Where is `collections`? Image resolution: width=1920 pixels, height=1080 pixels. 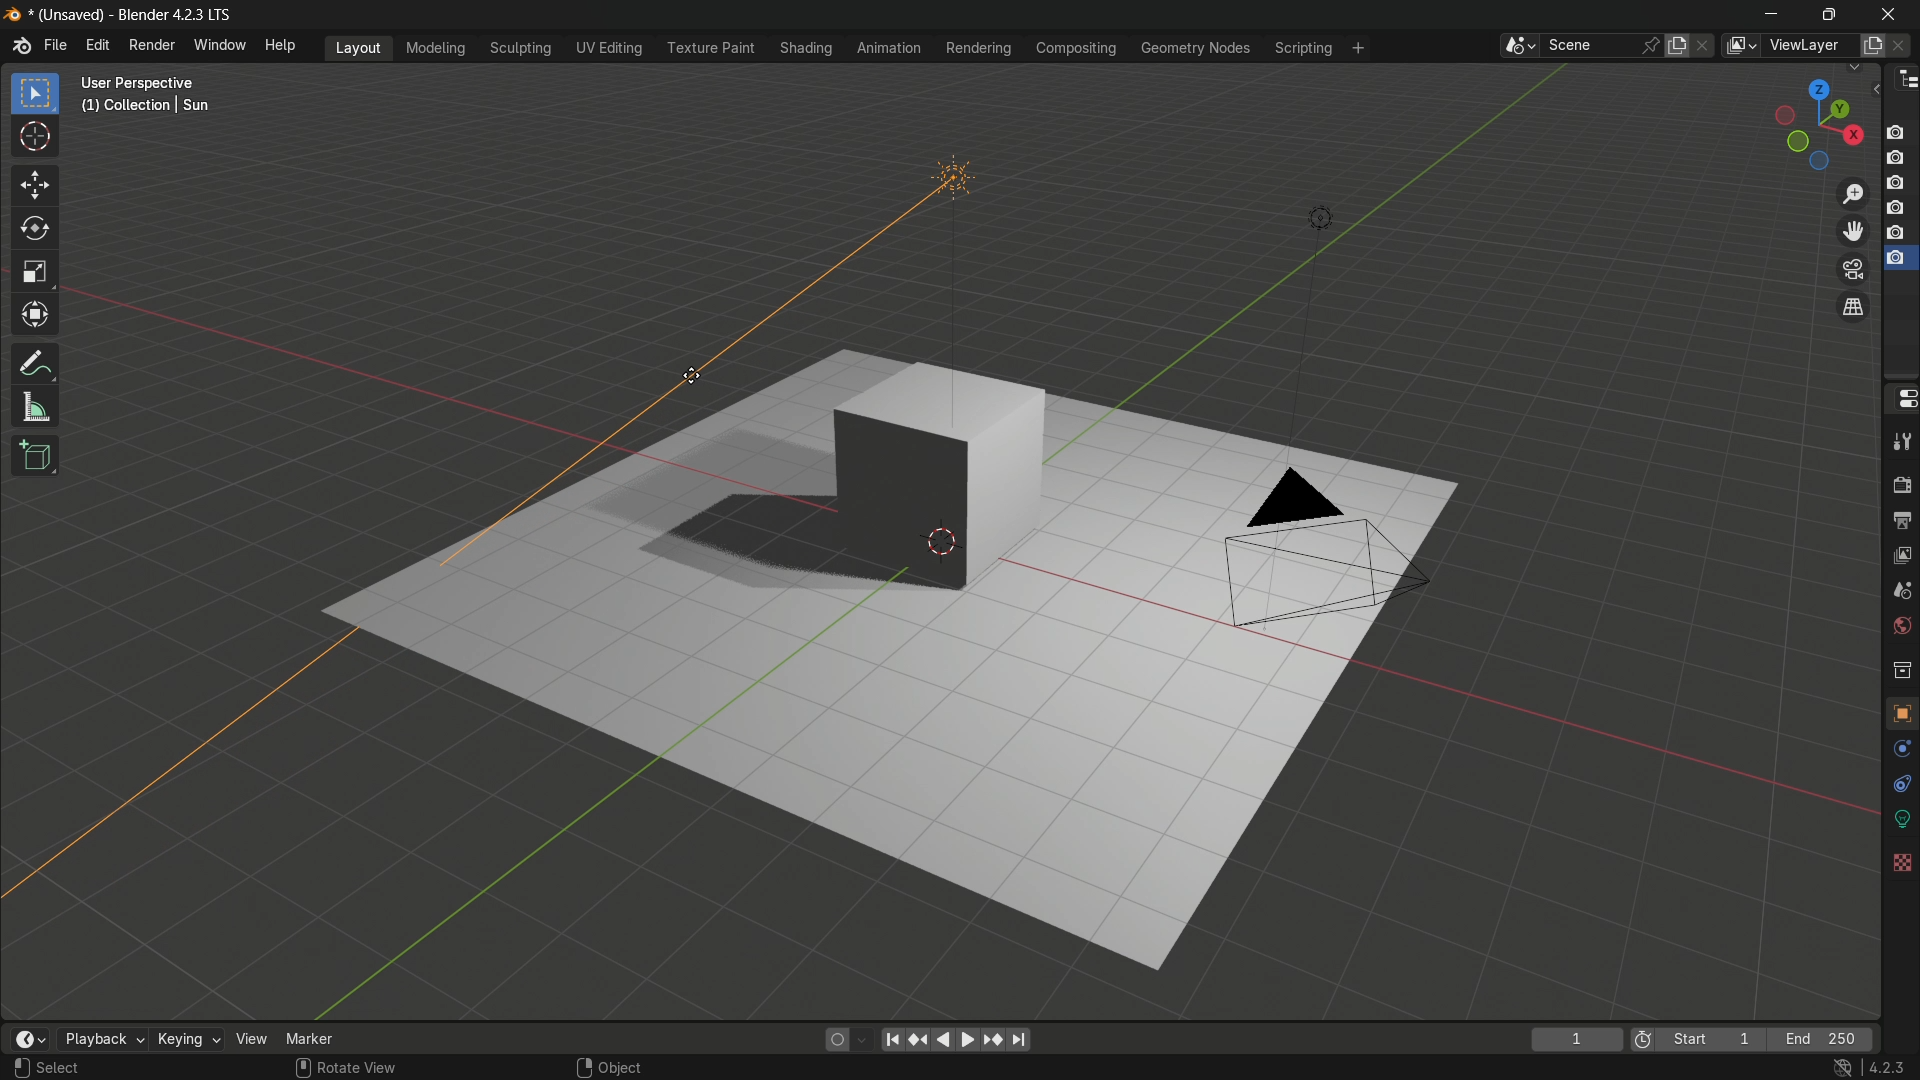
collections is located at coordinates (1902, 668).